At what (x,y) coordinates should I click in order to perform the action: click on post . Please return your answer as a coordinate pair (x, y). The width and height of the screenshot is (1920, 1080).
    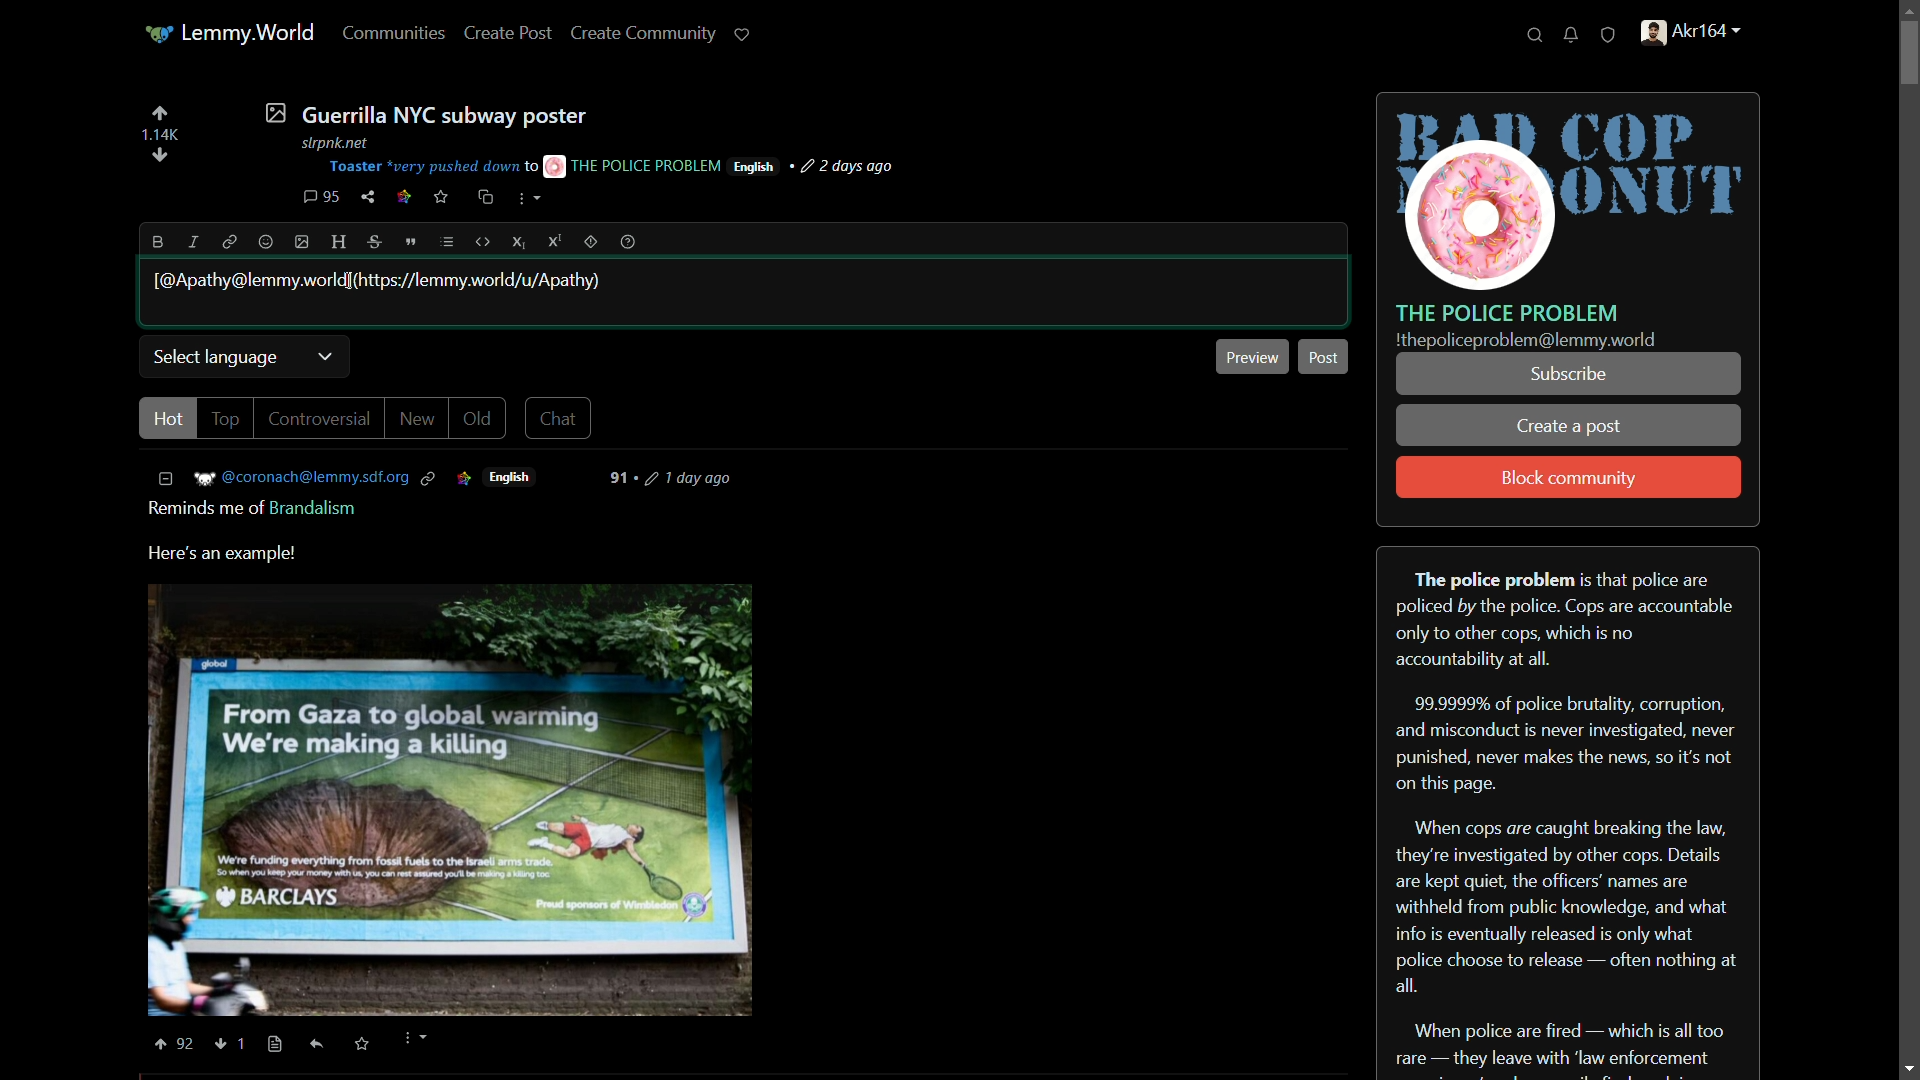
    Looking at the image, I should click on (1322, 356).